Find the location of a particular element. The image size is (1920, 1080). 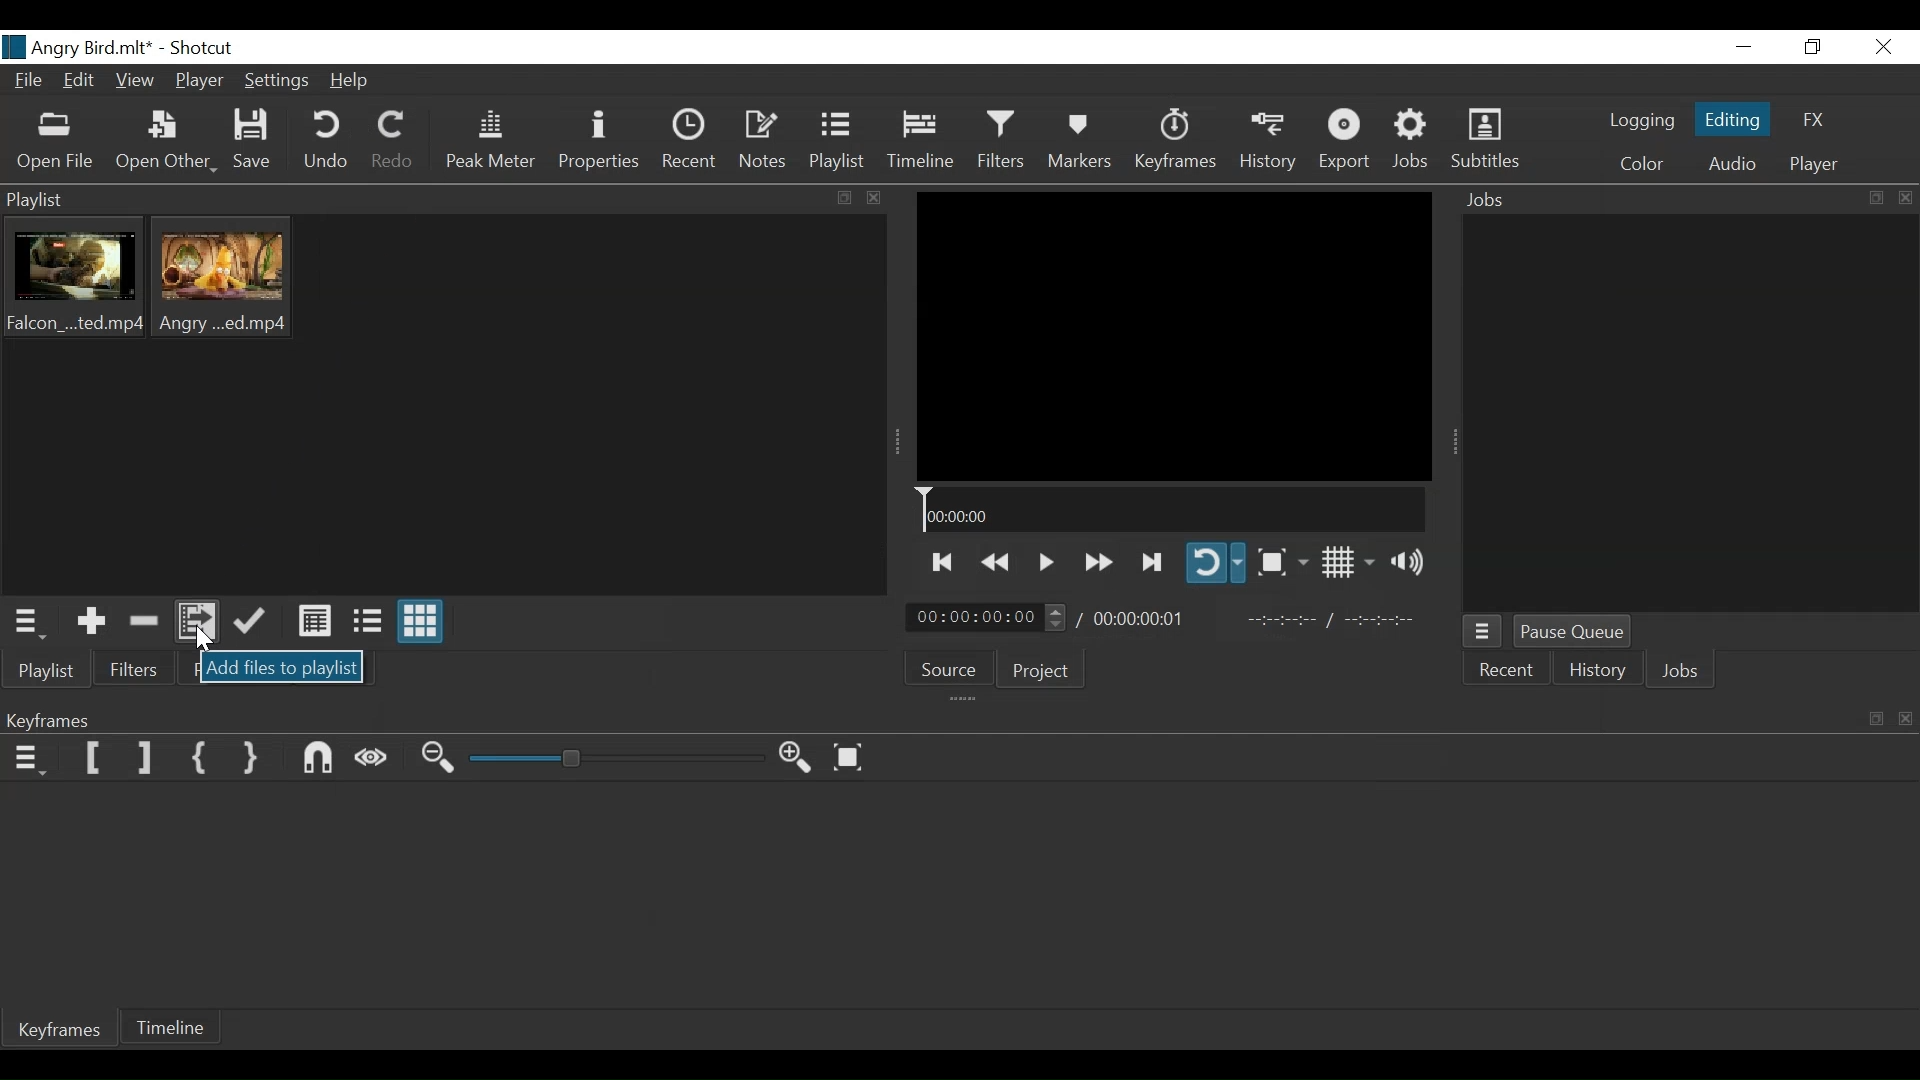

View is located at coordinates (137, 85).